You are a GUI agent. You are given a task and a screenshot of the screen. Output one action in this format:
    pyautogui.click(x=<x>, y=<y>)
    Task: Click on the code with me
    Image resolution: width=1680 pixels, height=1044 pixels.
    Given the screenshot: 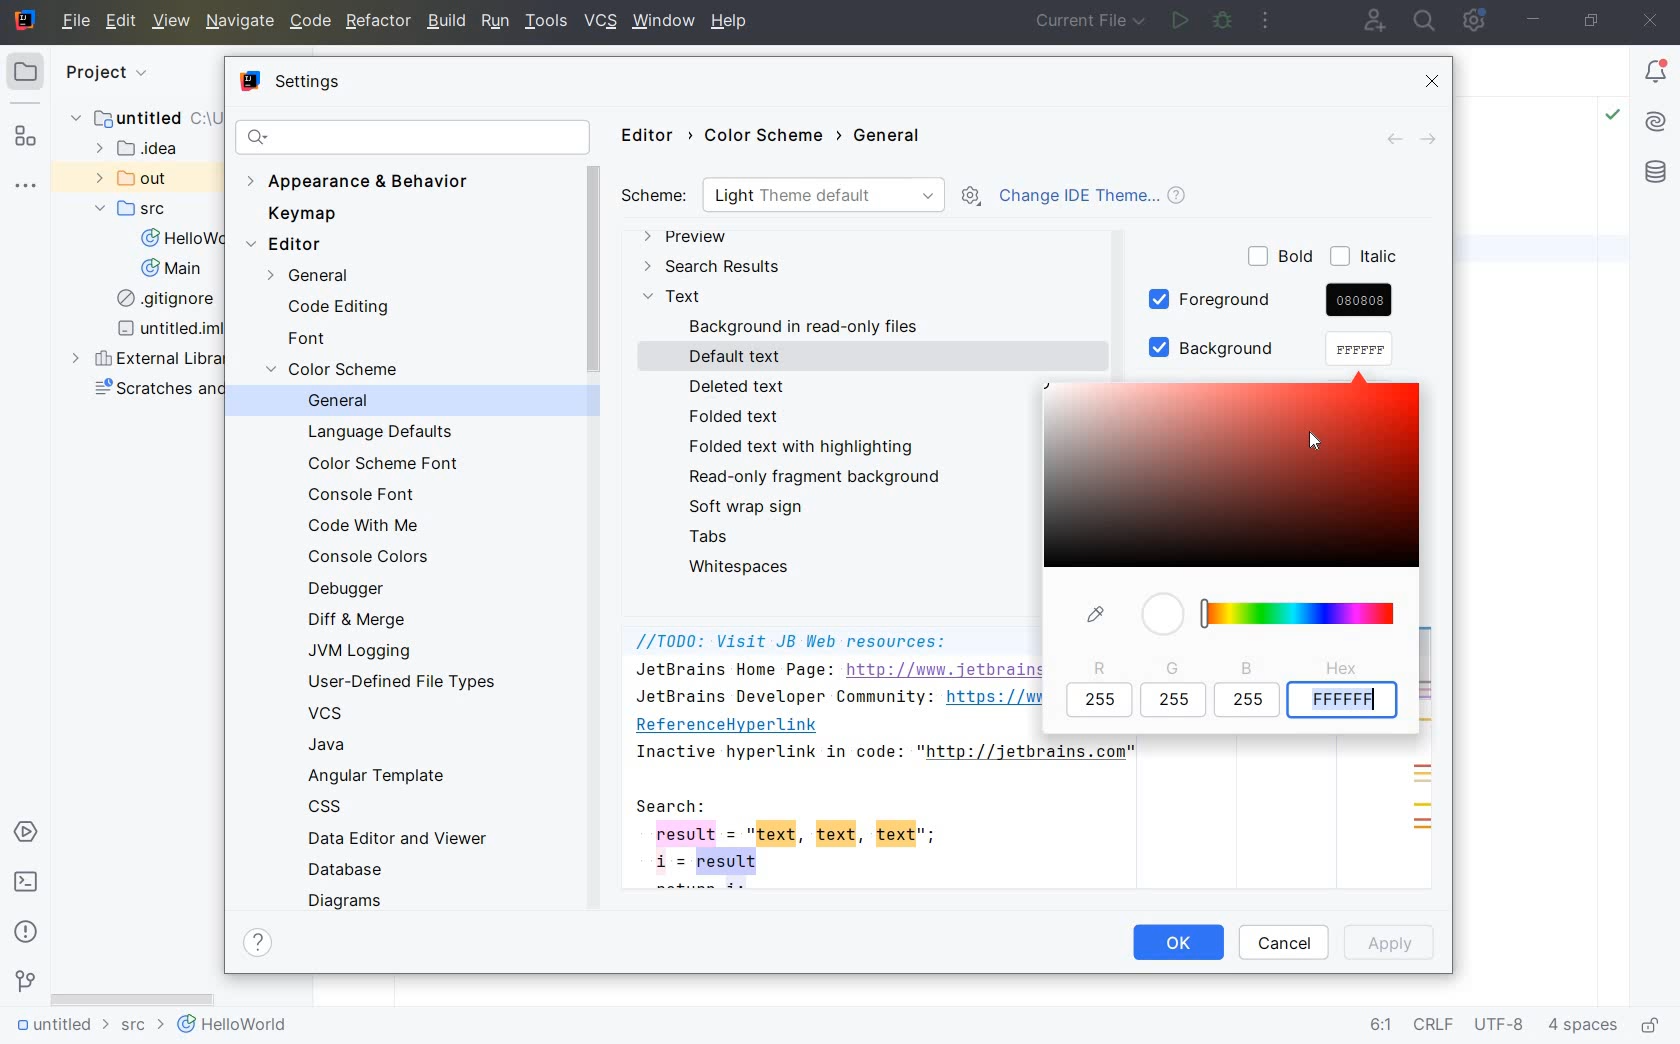 What is the action you would take?
    pyautogui.click(x=1372, y=20)
    